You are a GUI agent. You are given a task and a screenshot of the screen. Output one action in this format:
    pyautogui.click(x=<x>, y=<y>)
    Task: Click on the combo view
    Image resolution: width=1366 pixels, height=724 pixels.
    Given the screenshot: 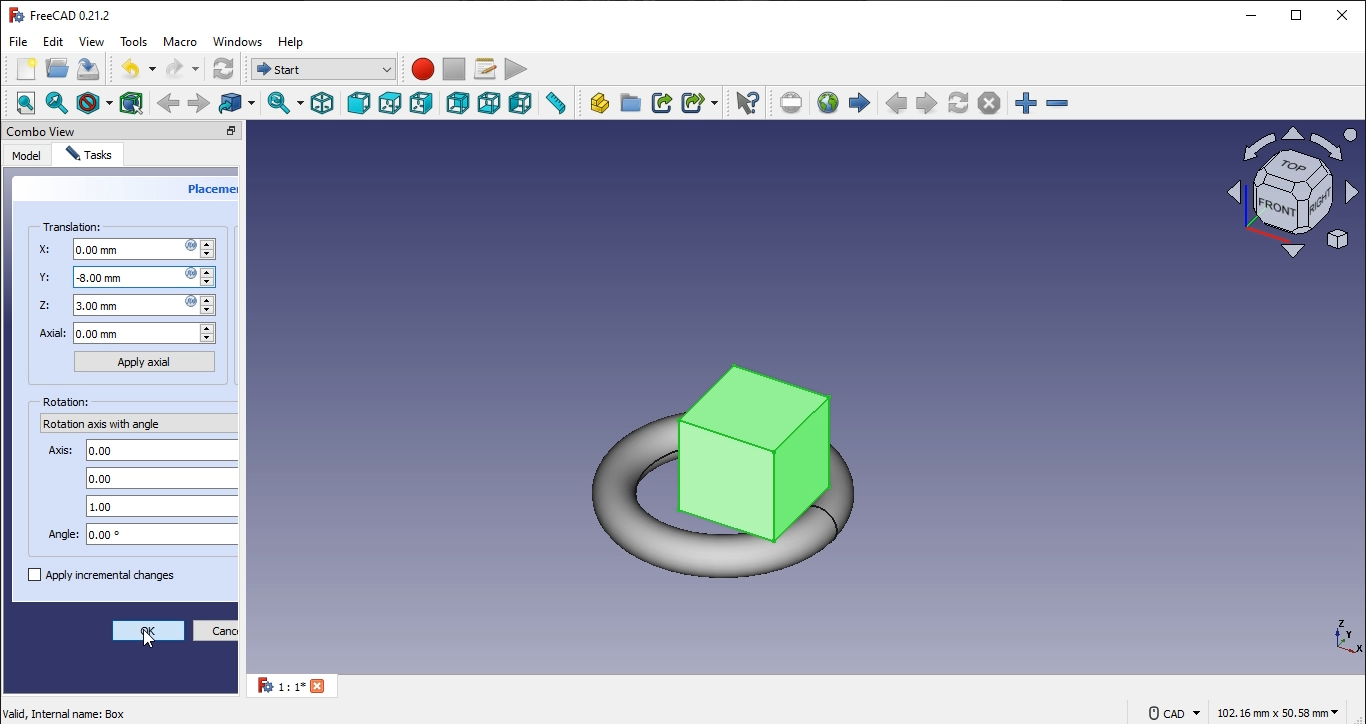 What is the action you would take?
    pyautogui.click(x=42, y=131)
    